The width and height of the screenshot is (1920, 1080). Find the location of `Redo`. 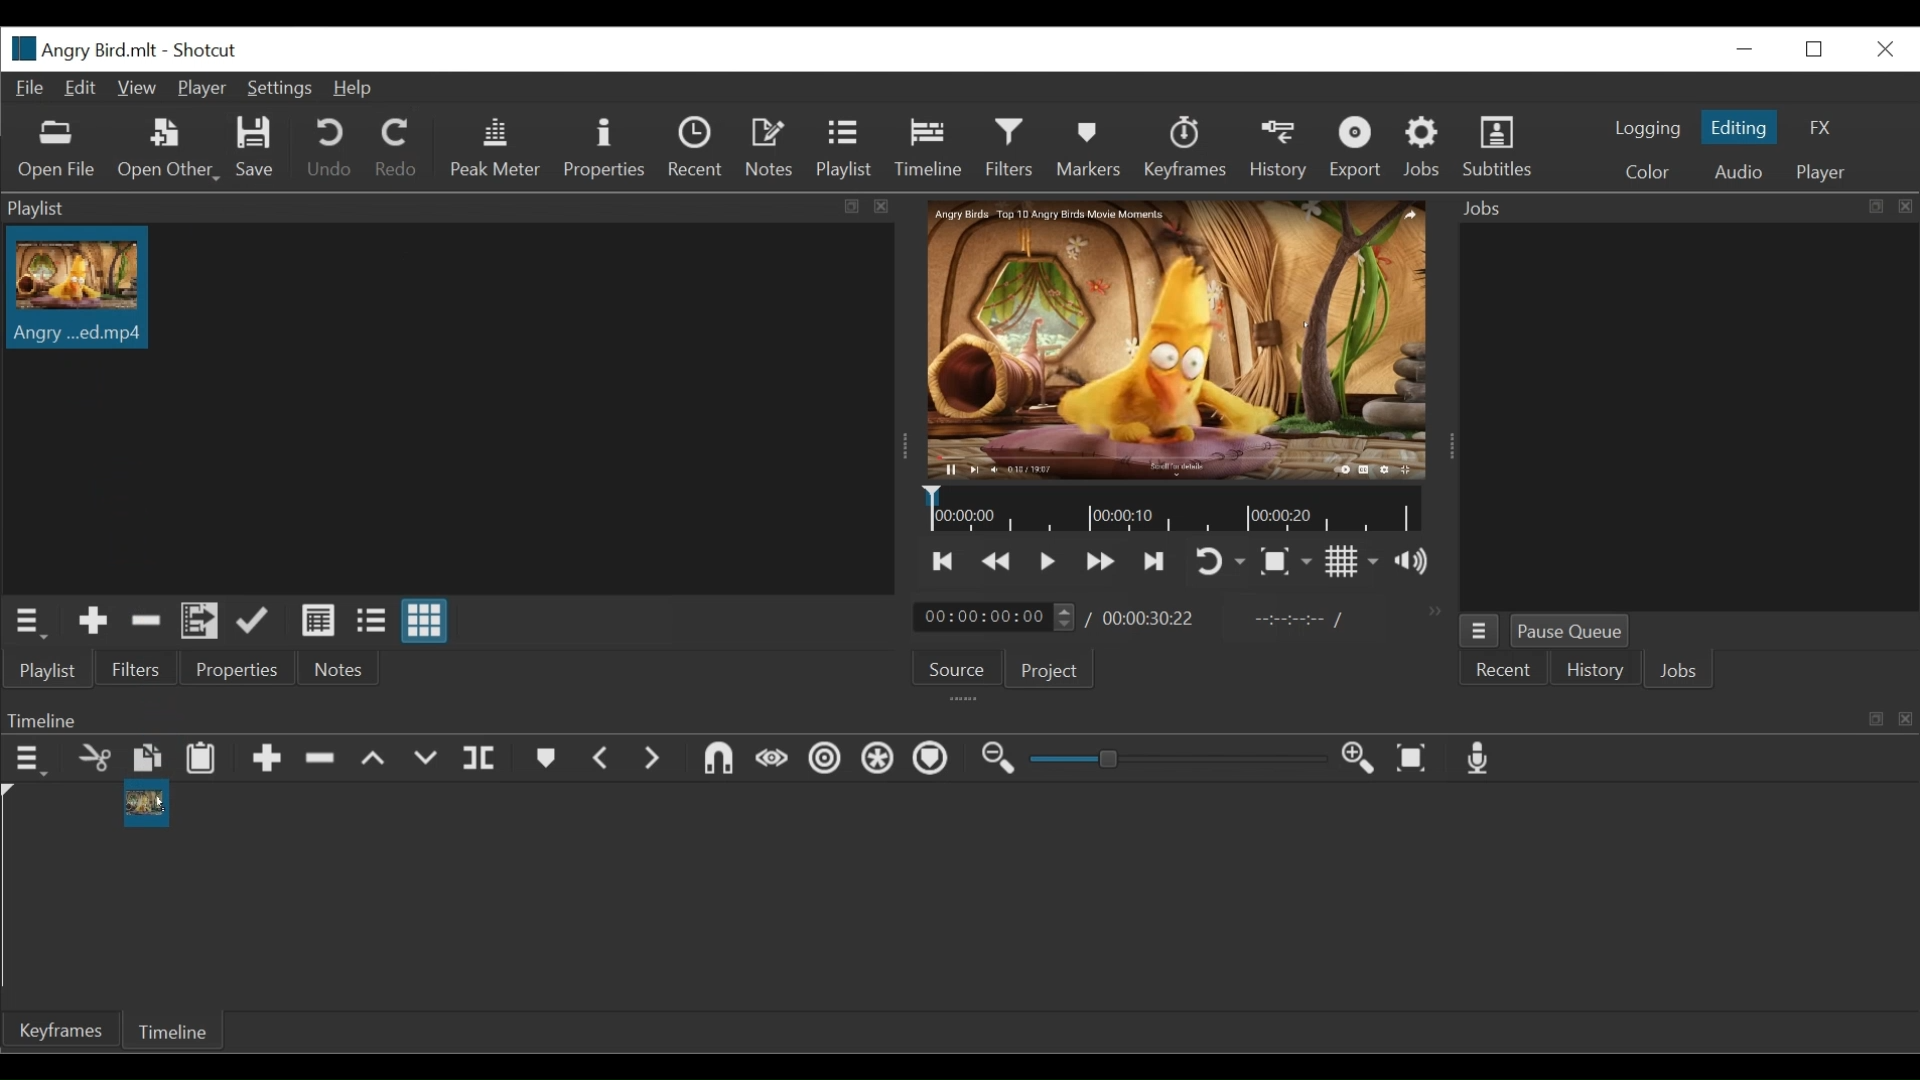

Redo is located at coordinates (398, 147).